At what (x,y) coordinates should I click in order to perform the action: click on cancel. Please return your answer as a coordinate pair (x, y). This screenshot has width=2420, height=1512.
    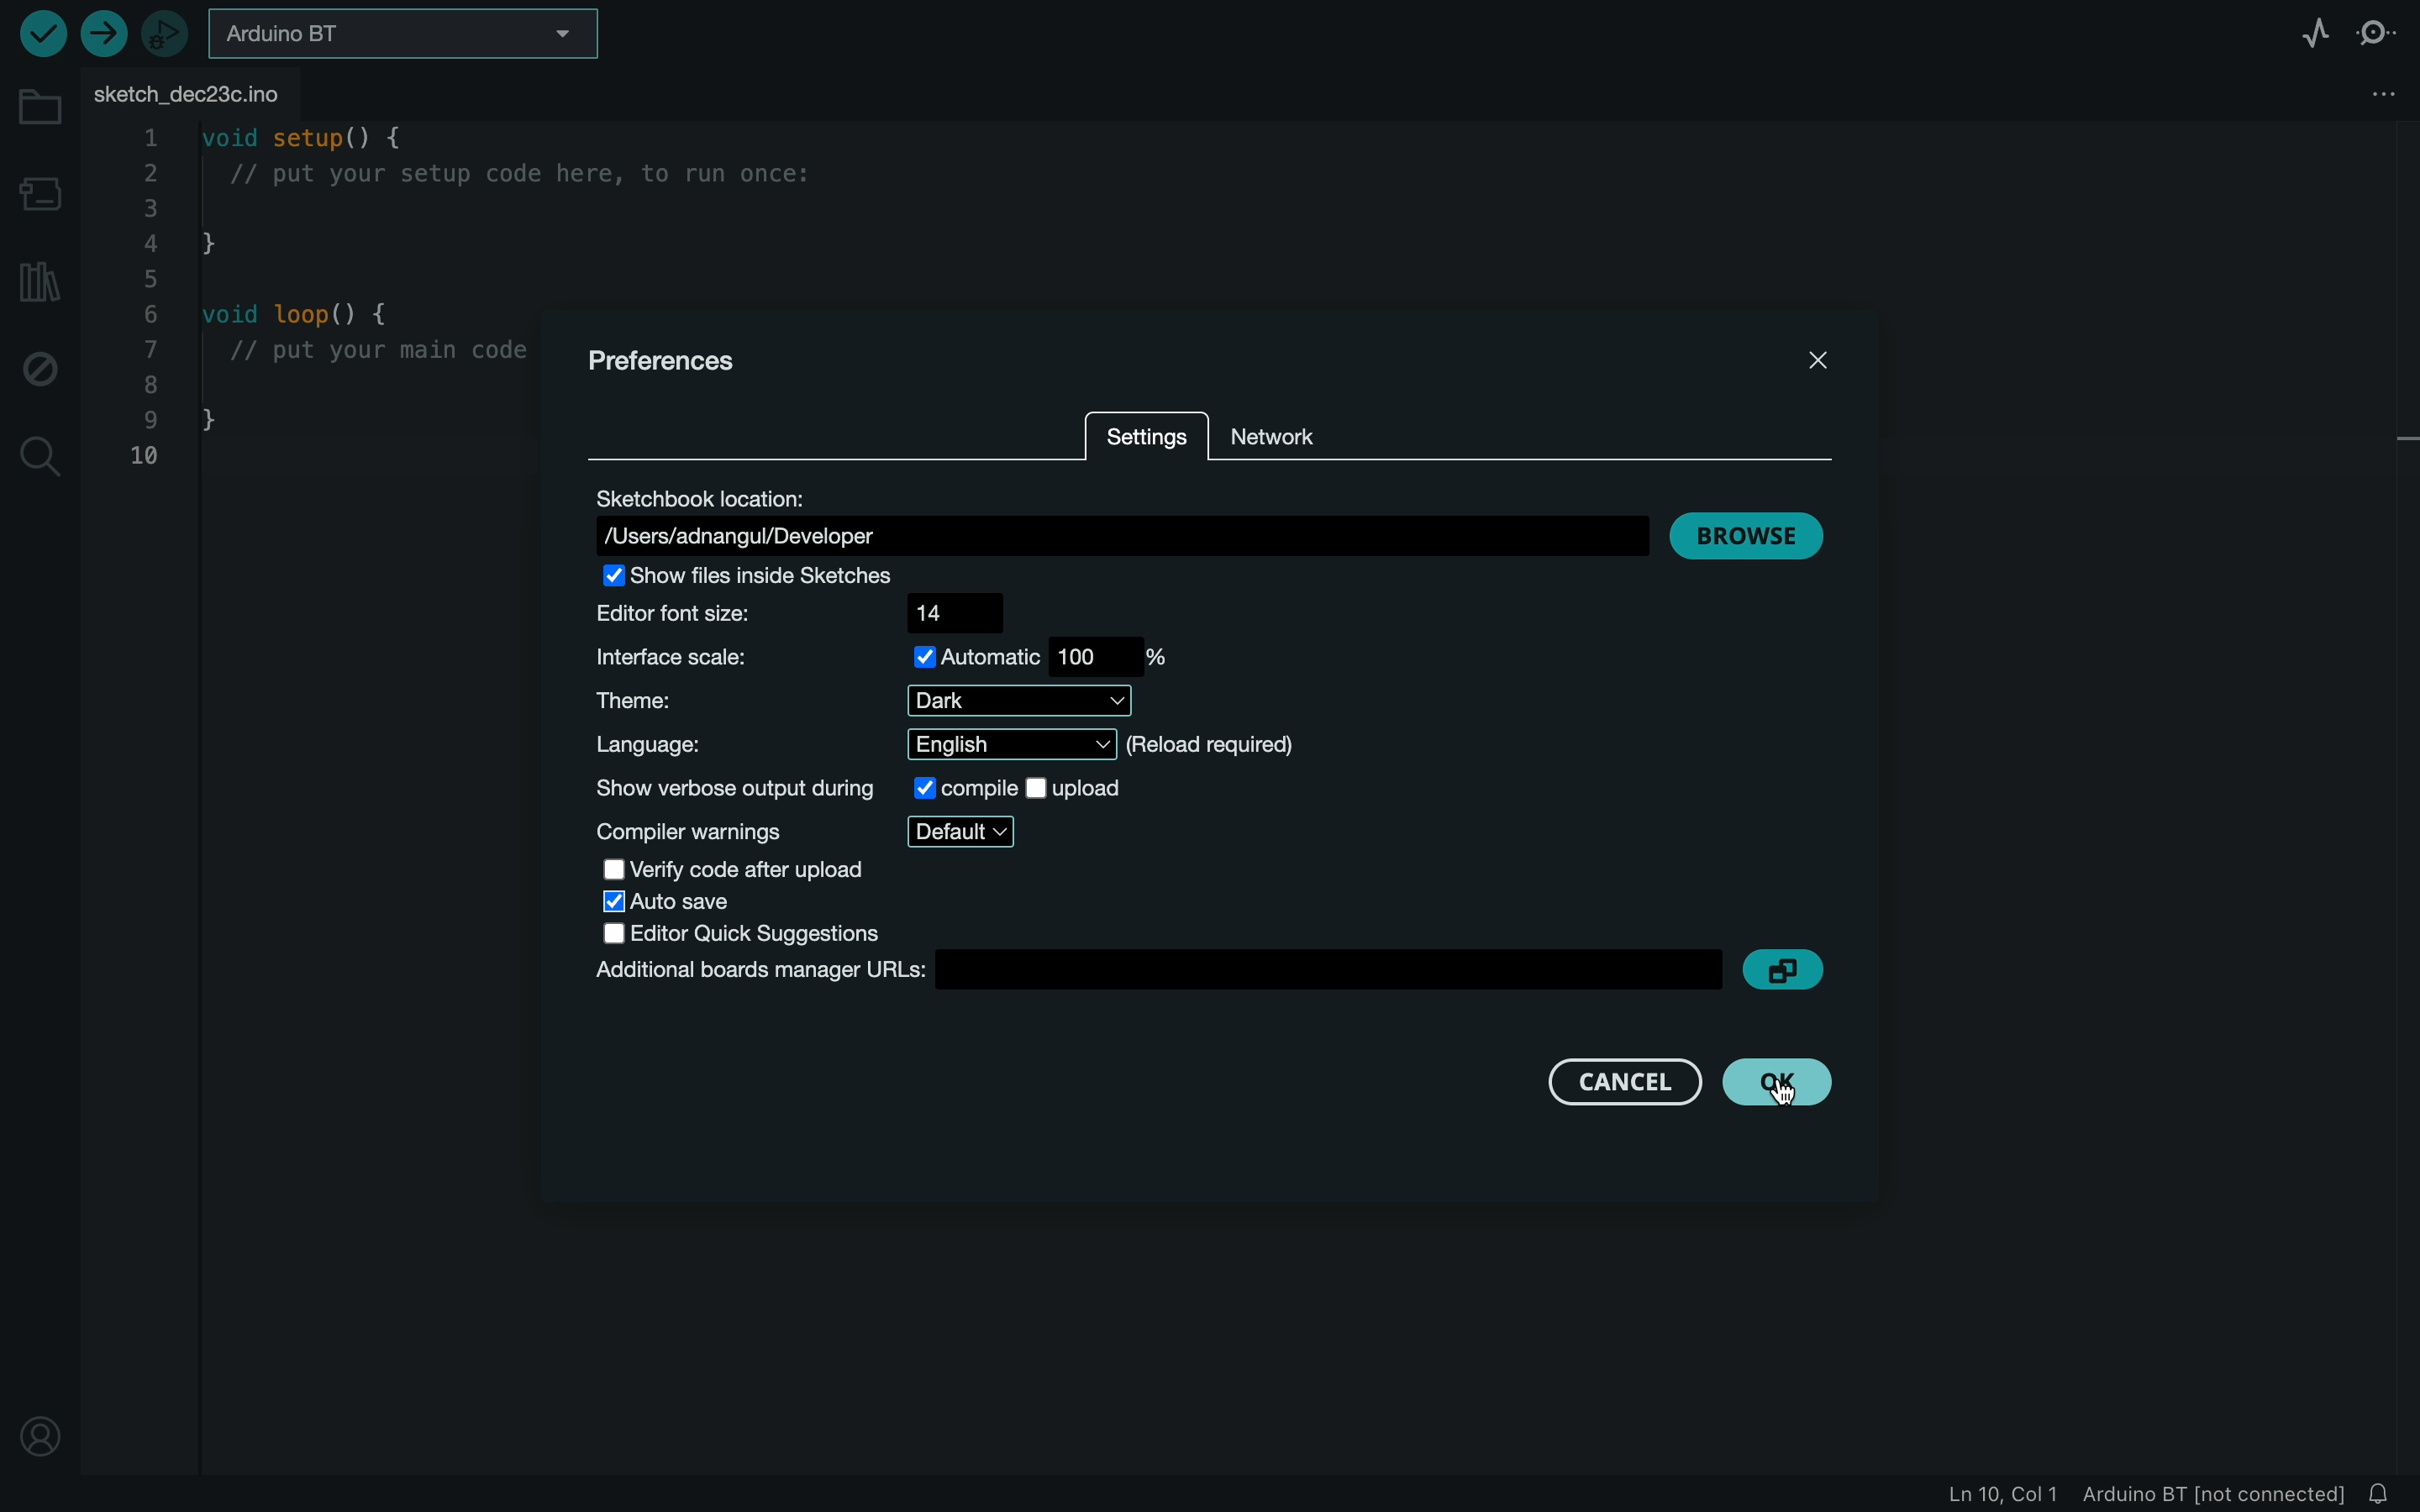
    Looking at the image, I should click on (1598, 1081).